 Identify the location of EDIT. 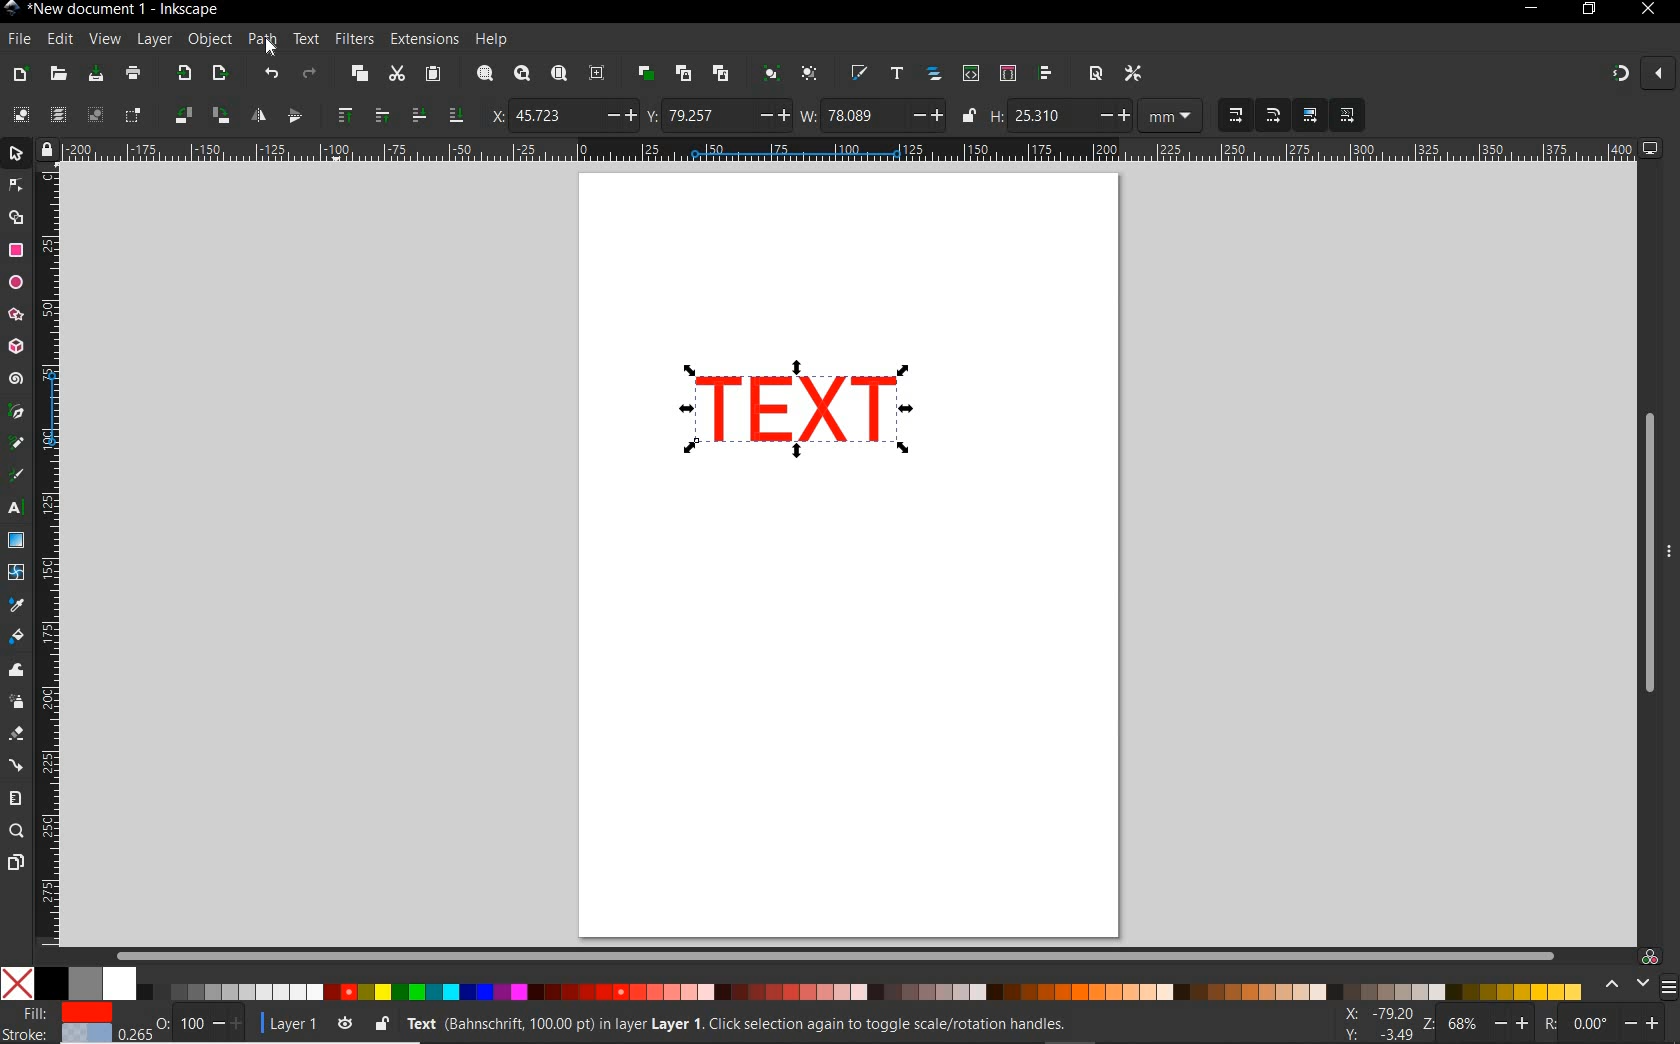
(57, 40).